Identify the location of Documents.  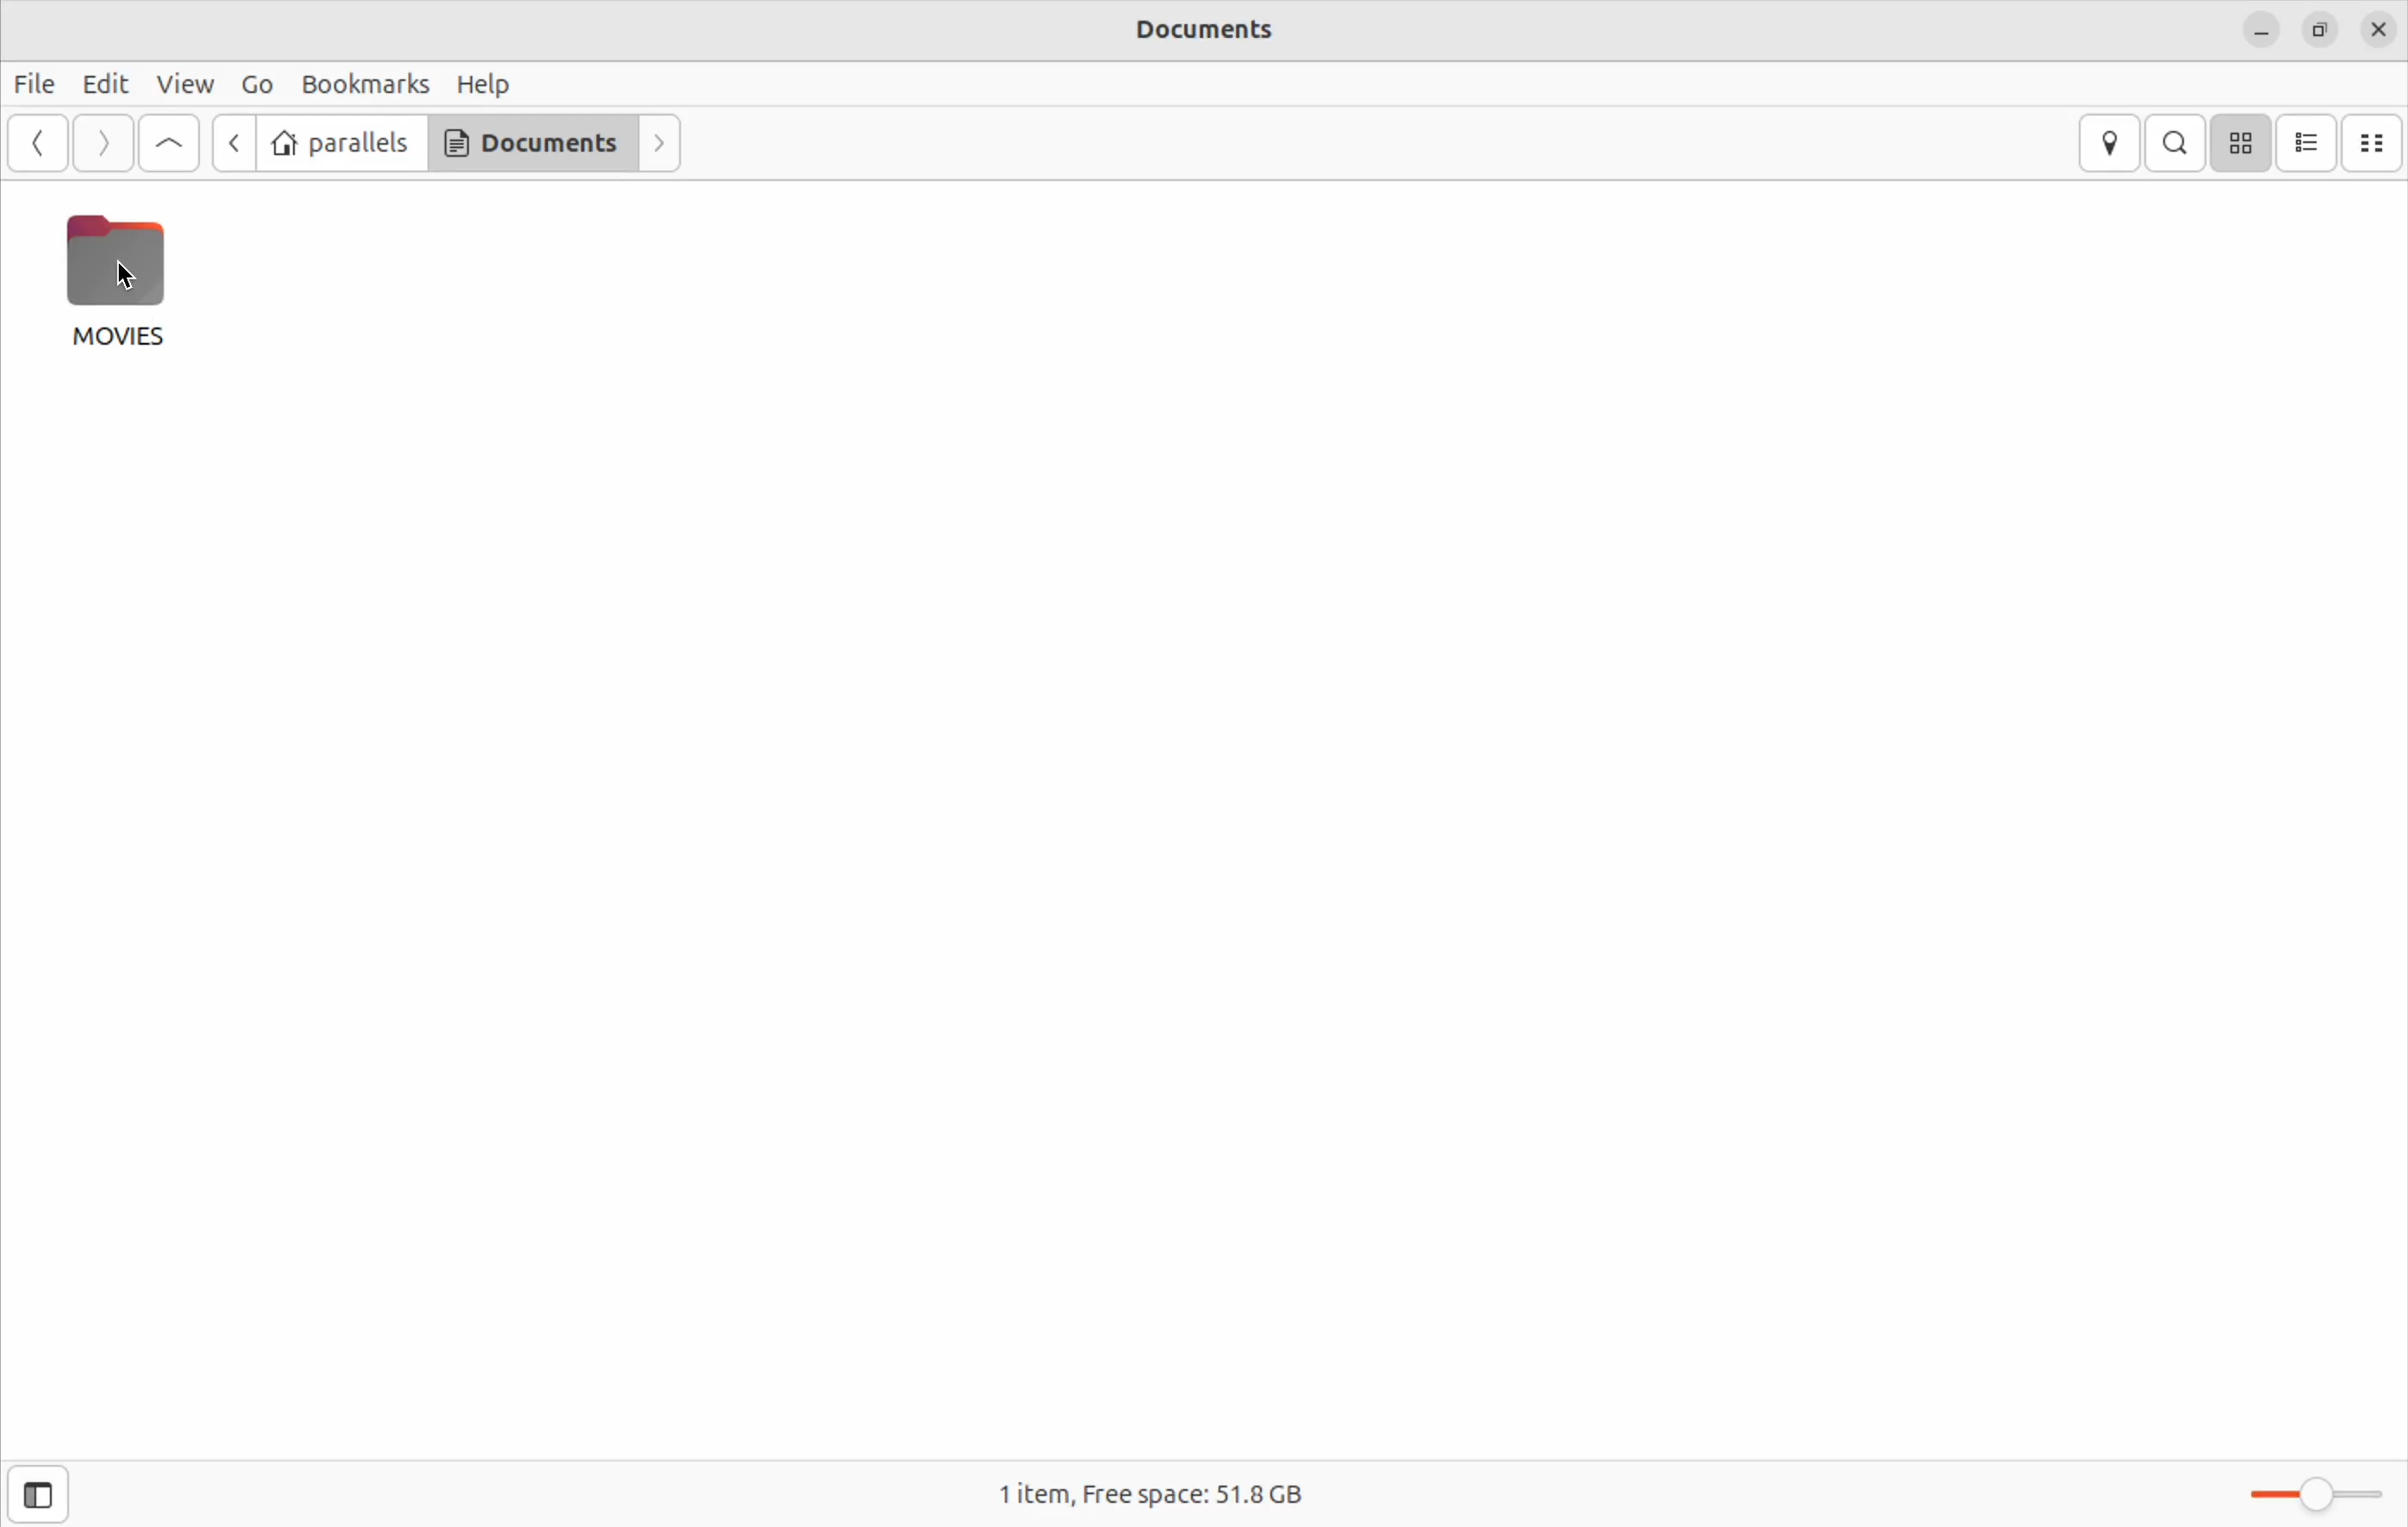
(1197, 31).